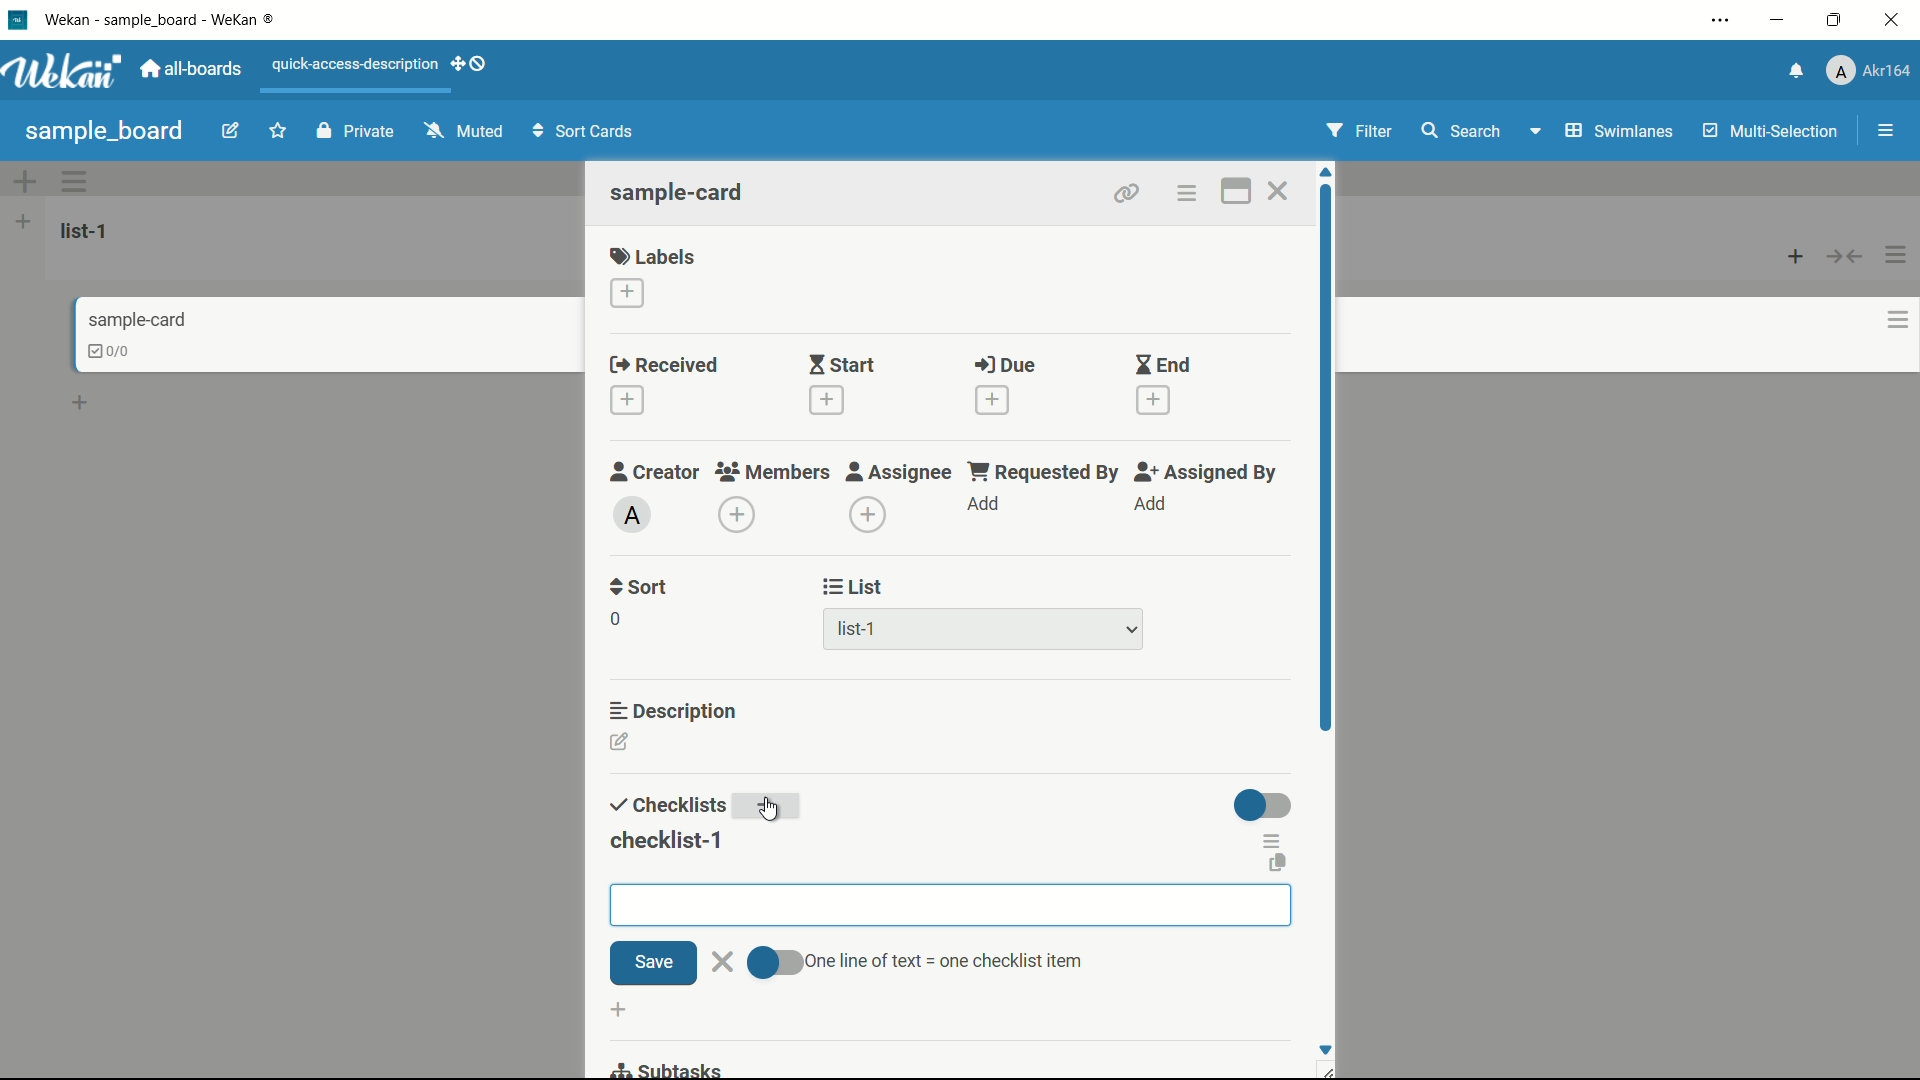 This screenshot has width=1920, height=1080. I want to click on sort, so click(640, 587).